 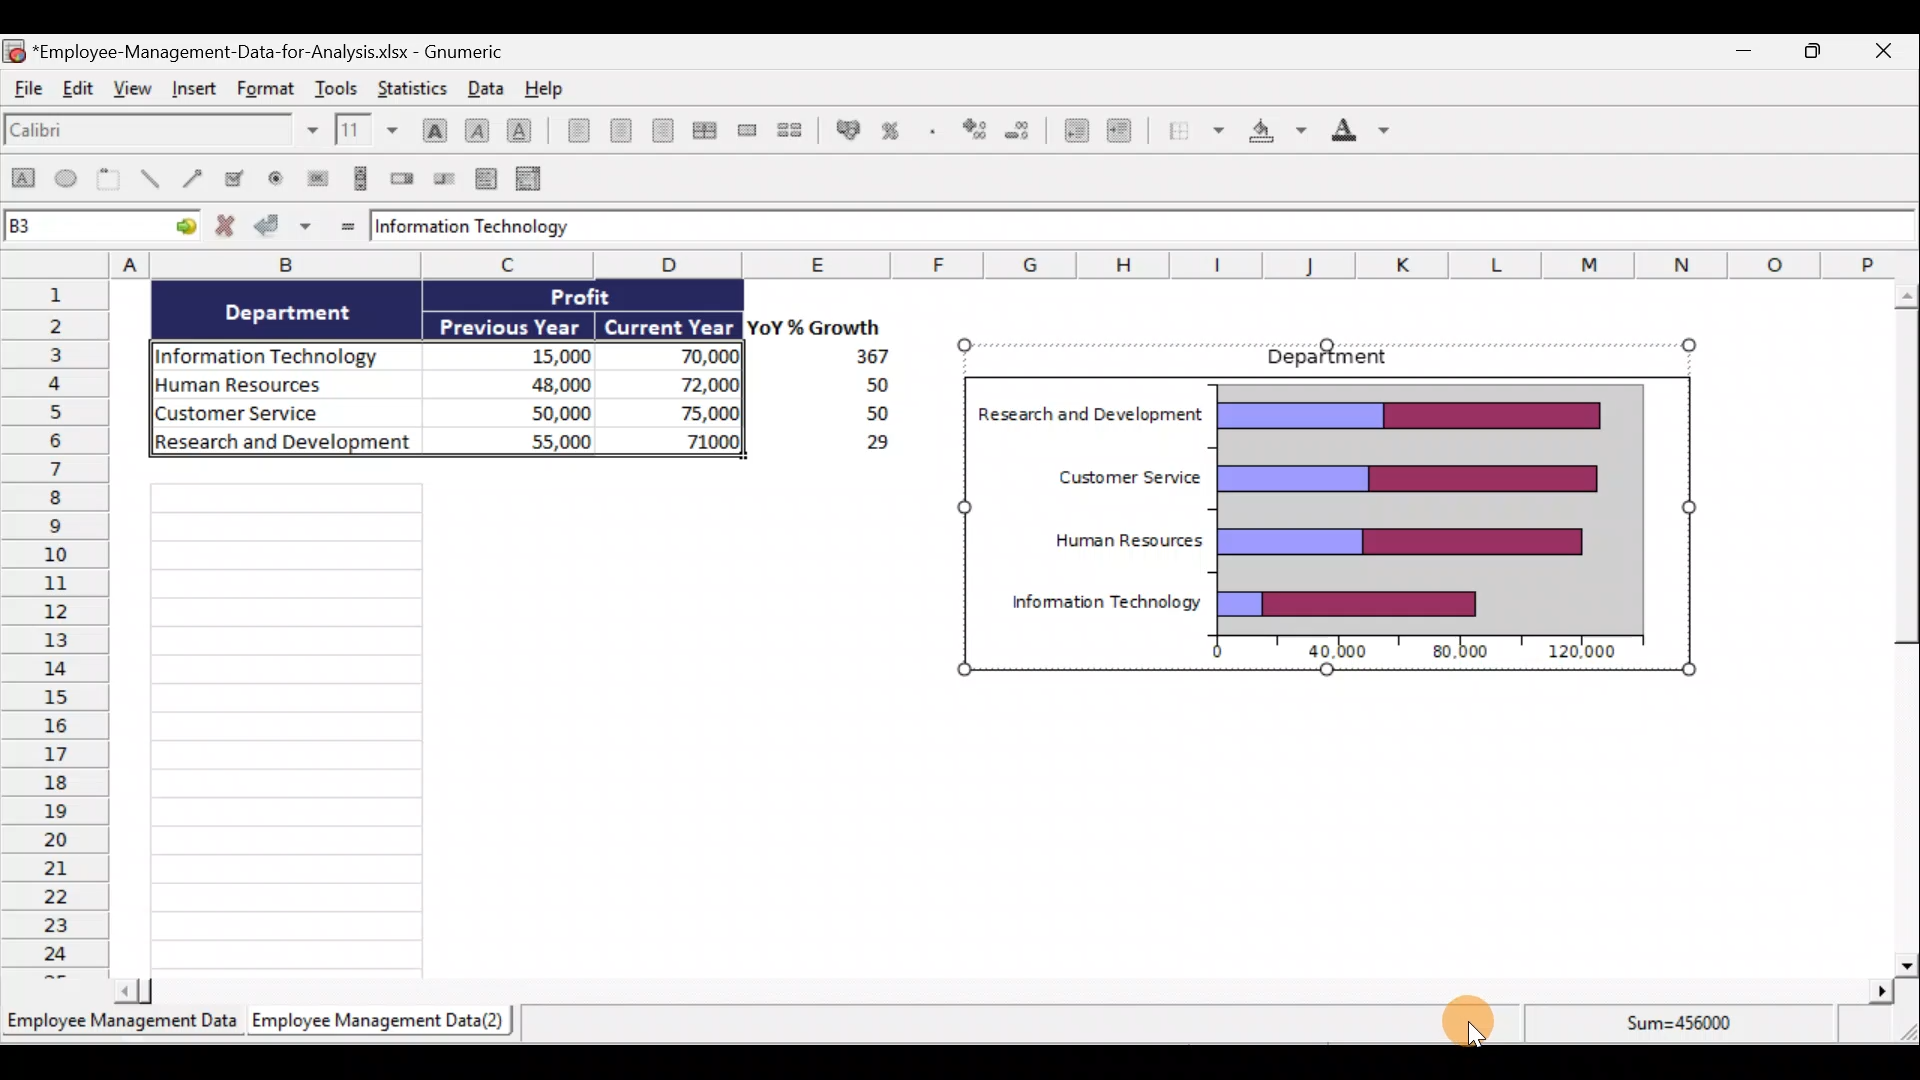 I want to click on Close, so click(x=1888, y=51).